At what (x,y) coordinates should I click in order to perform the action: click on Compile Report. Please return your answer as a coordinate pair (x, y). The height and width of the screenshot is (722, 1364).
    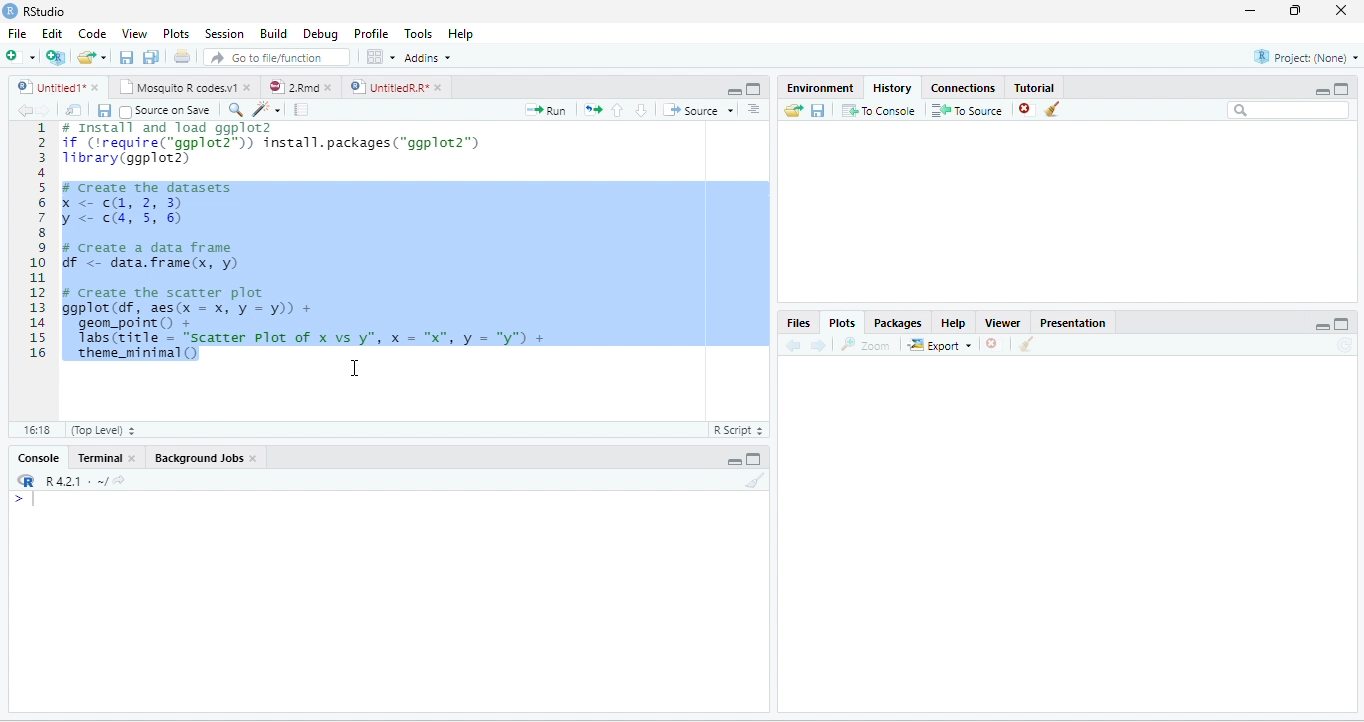
    Looking at the image, I should click on (301, 110).